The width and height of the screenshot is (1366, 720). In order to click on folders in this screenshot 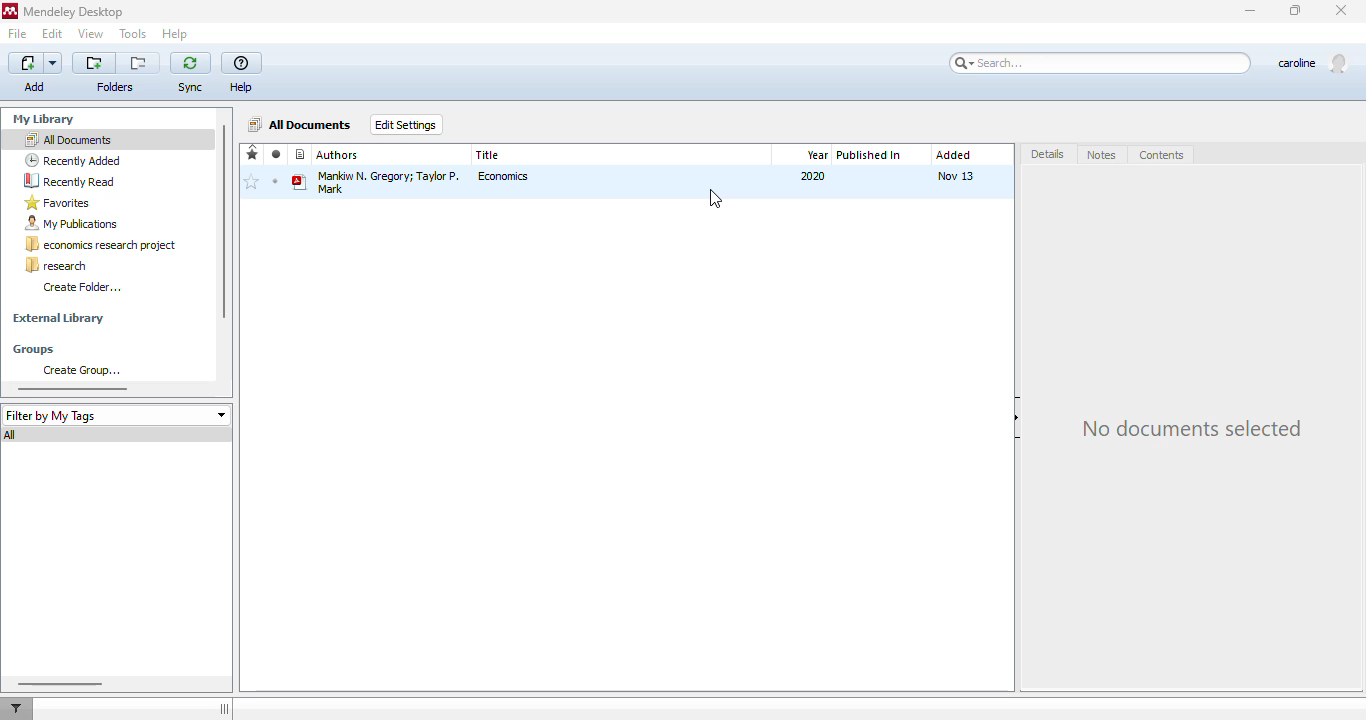, I will do `click(114, 87)`.